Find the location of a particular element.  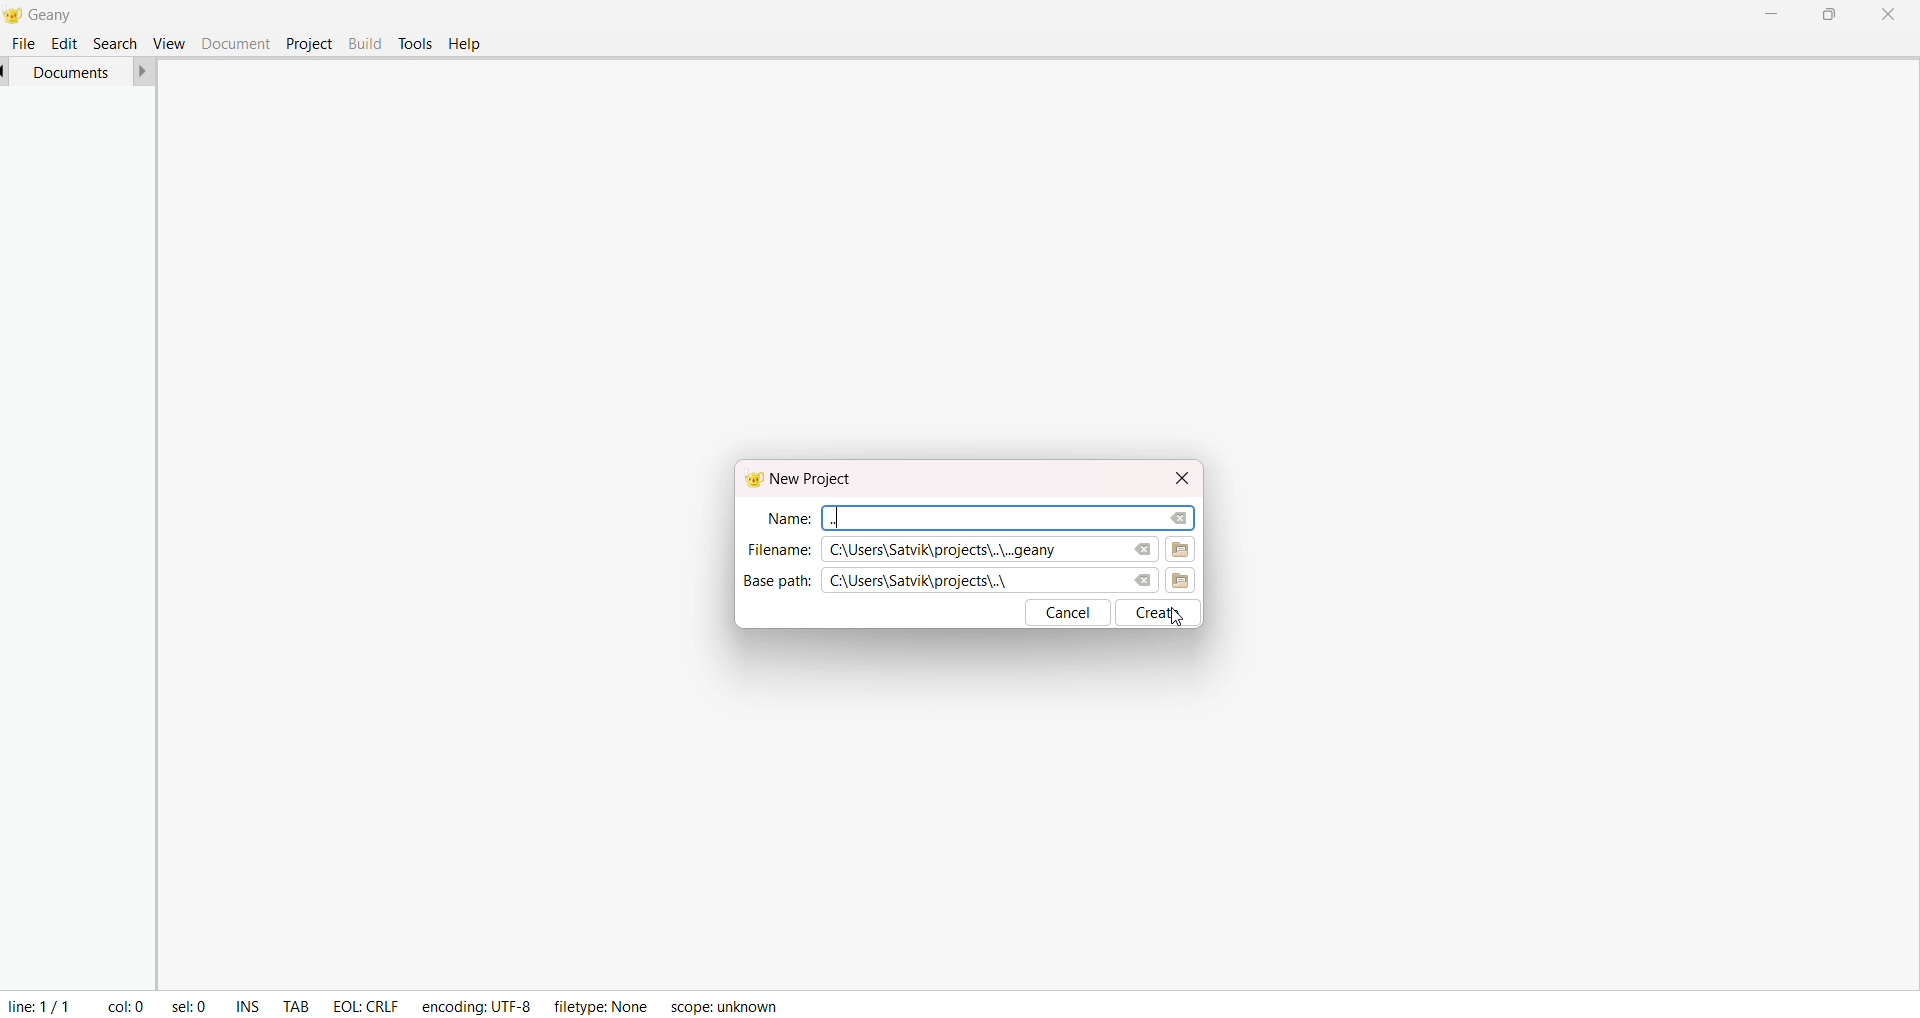

edit is located at coordinates (65, 42).